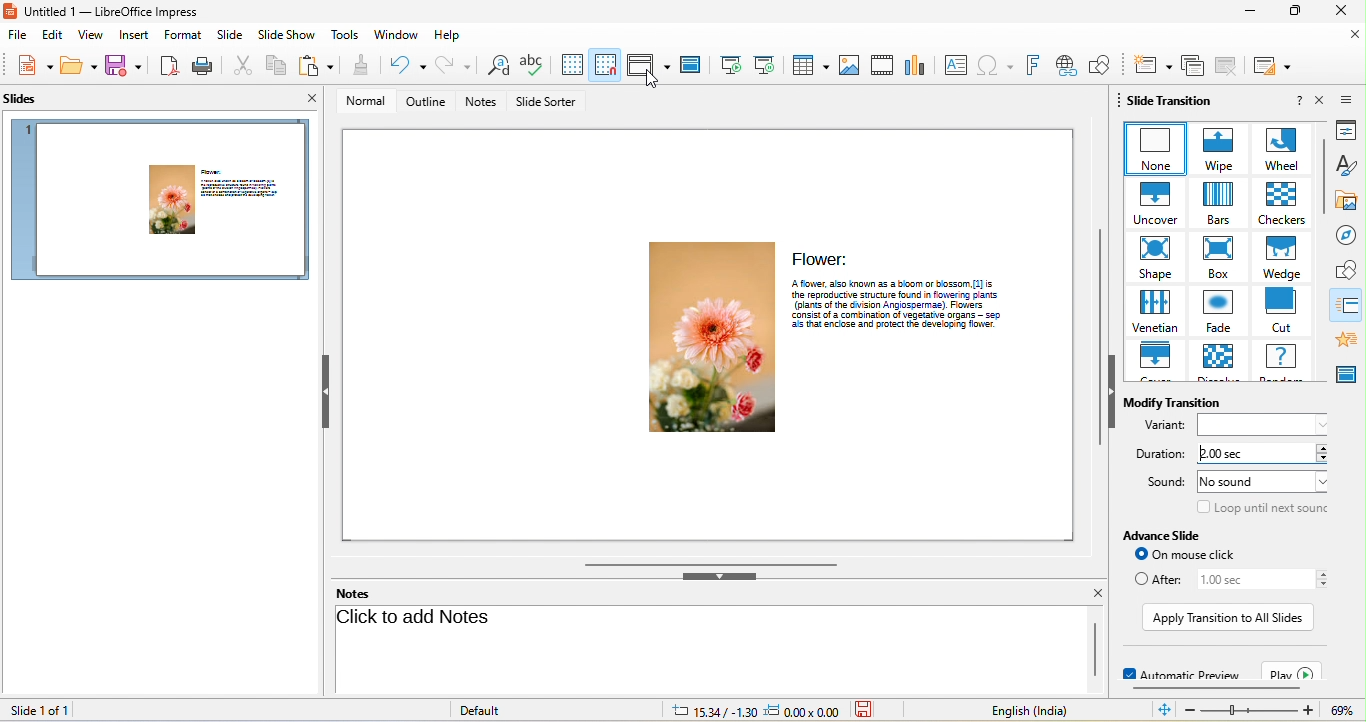 The image size is (1366, 722). What do you see at coordinates (907, 282) in the screenshot?
I see `"A flower, also known as a bloom or blossom, [1] is` at bounding box center [907, 282].